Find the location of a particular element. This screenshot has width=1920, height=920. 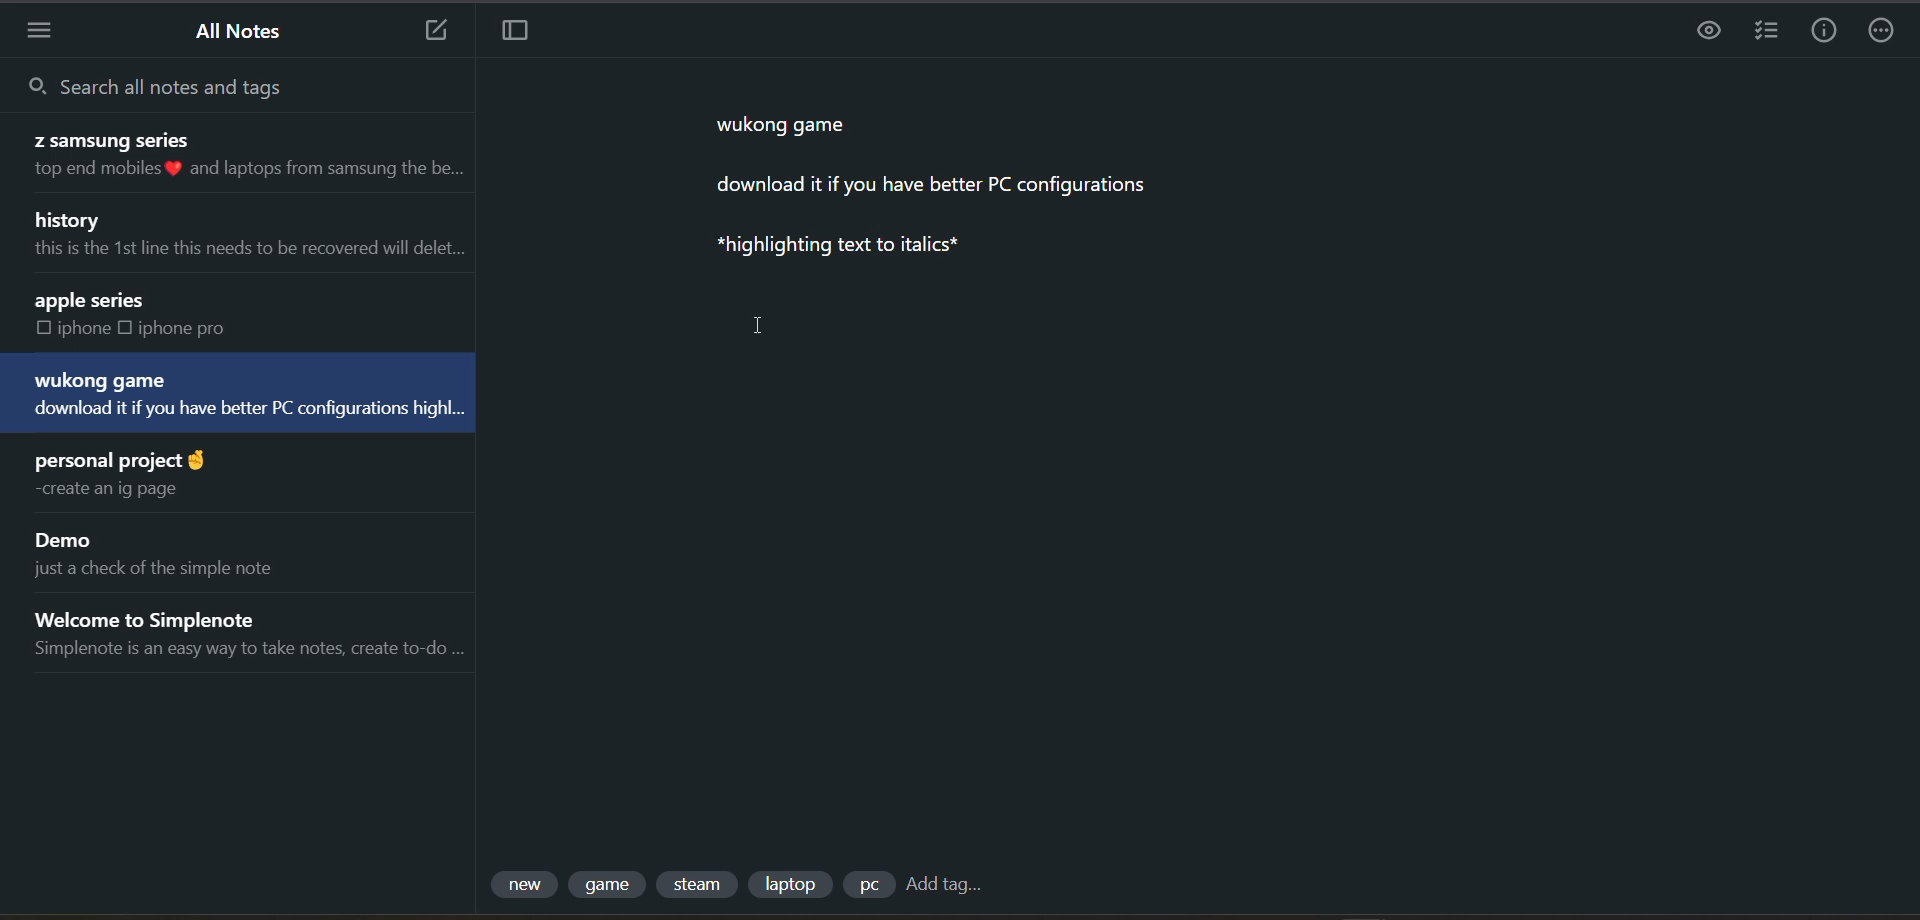

cursor is located at coordinates (762, 322).